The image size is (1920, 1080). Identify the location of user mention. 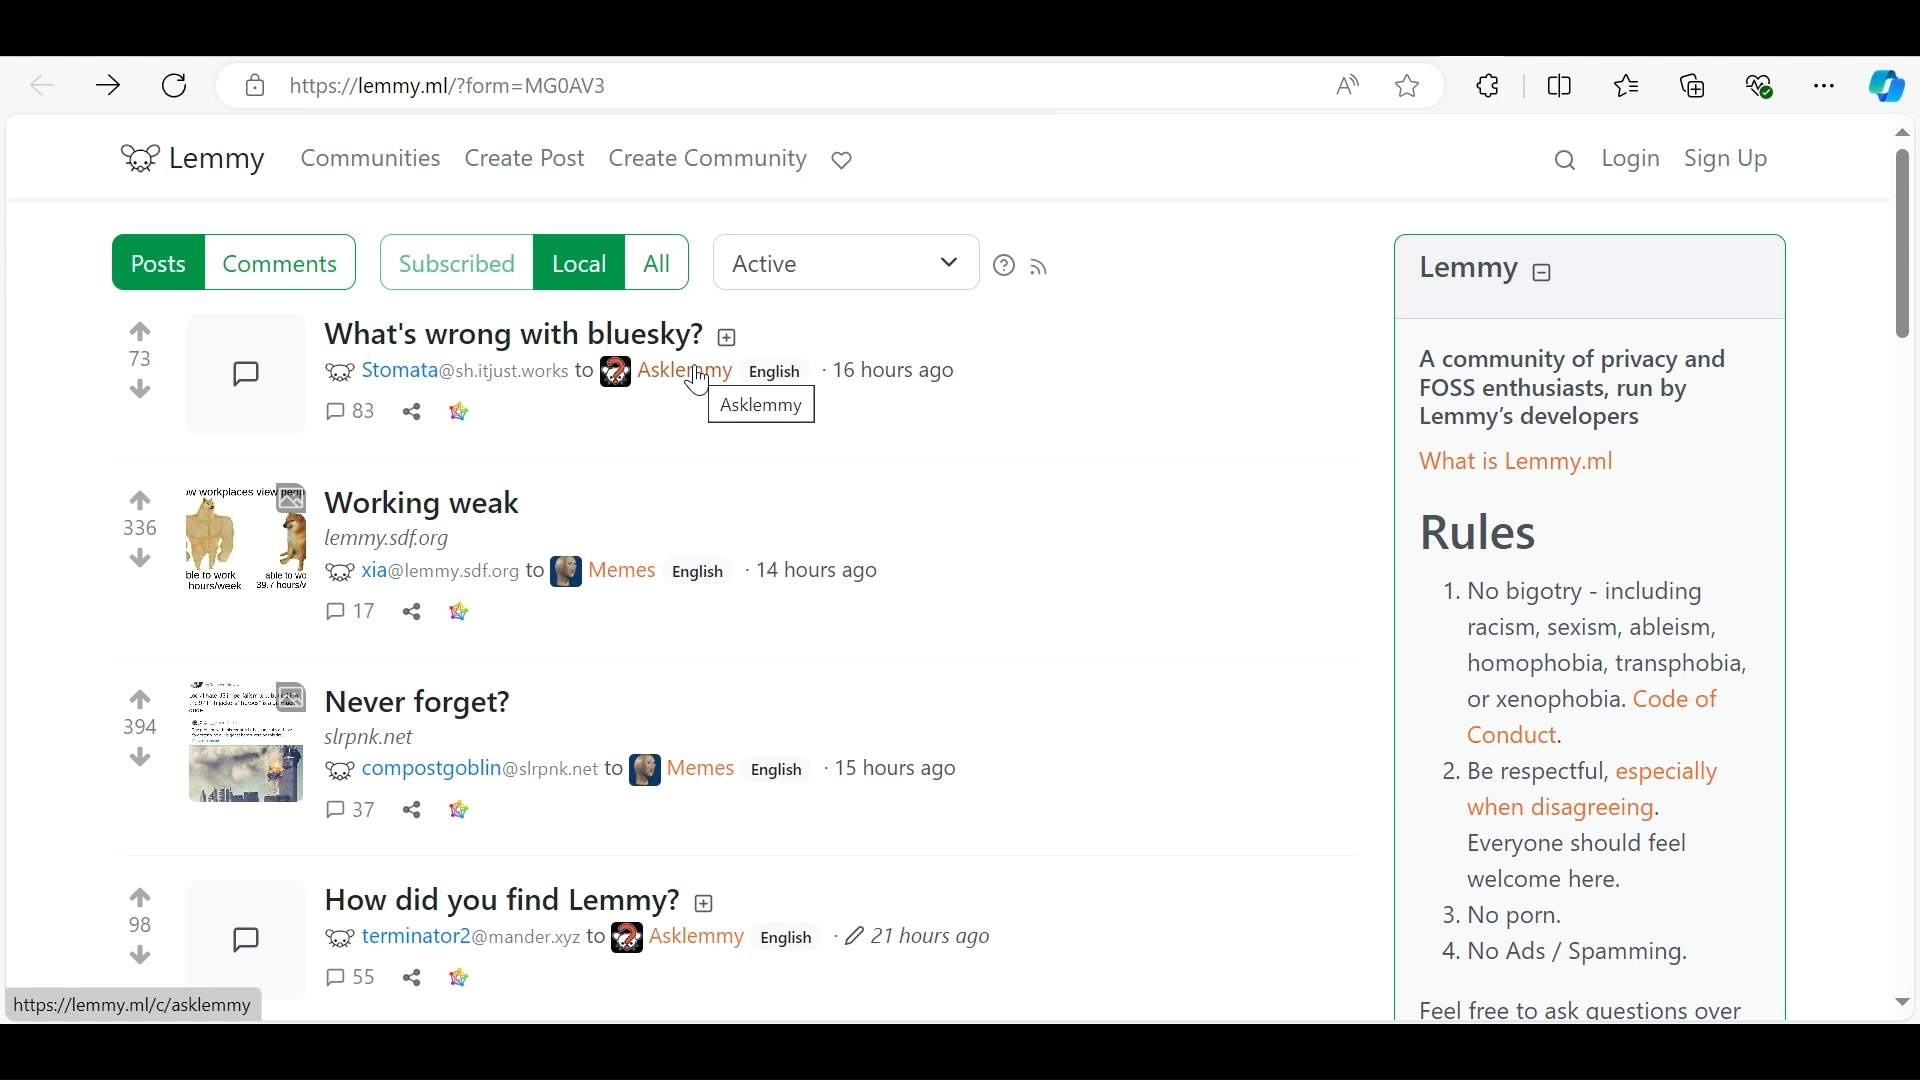
(494, 575).